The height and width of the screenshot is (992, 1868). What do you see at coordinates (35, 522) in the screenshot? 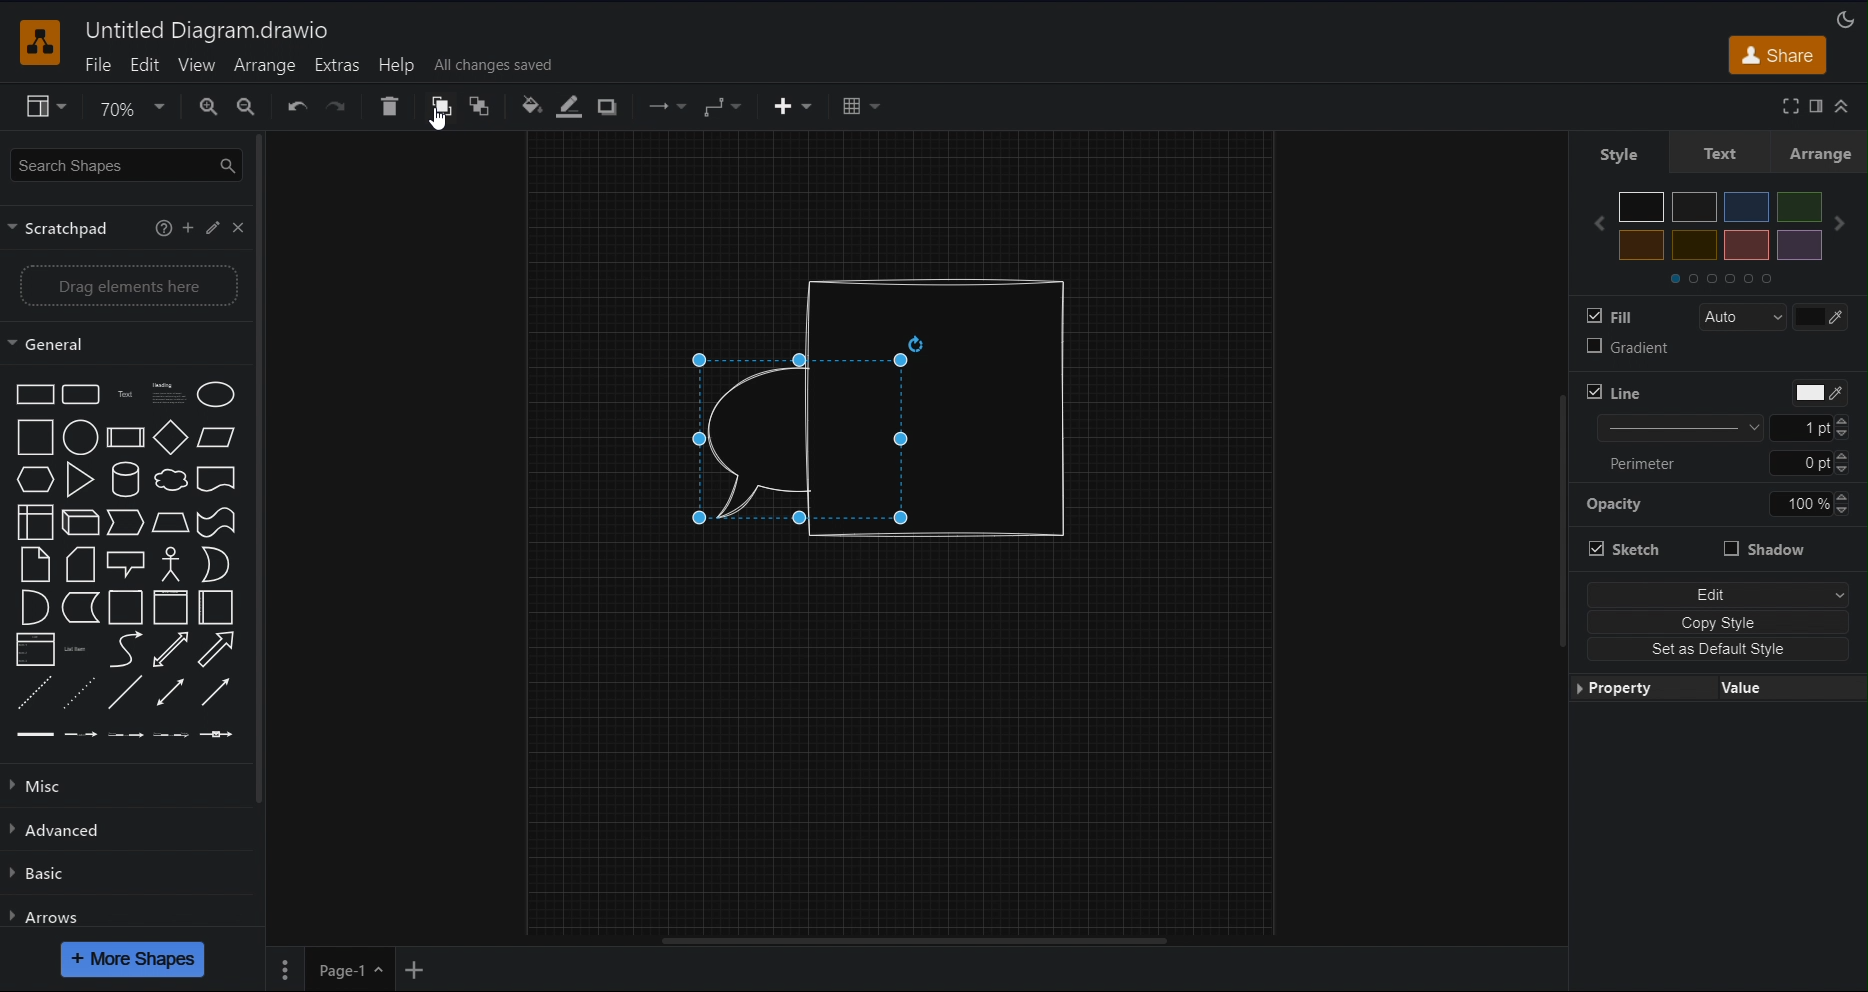
I see `Internal storage` at bounding box center [35, 522].